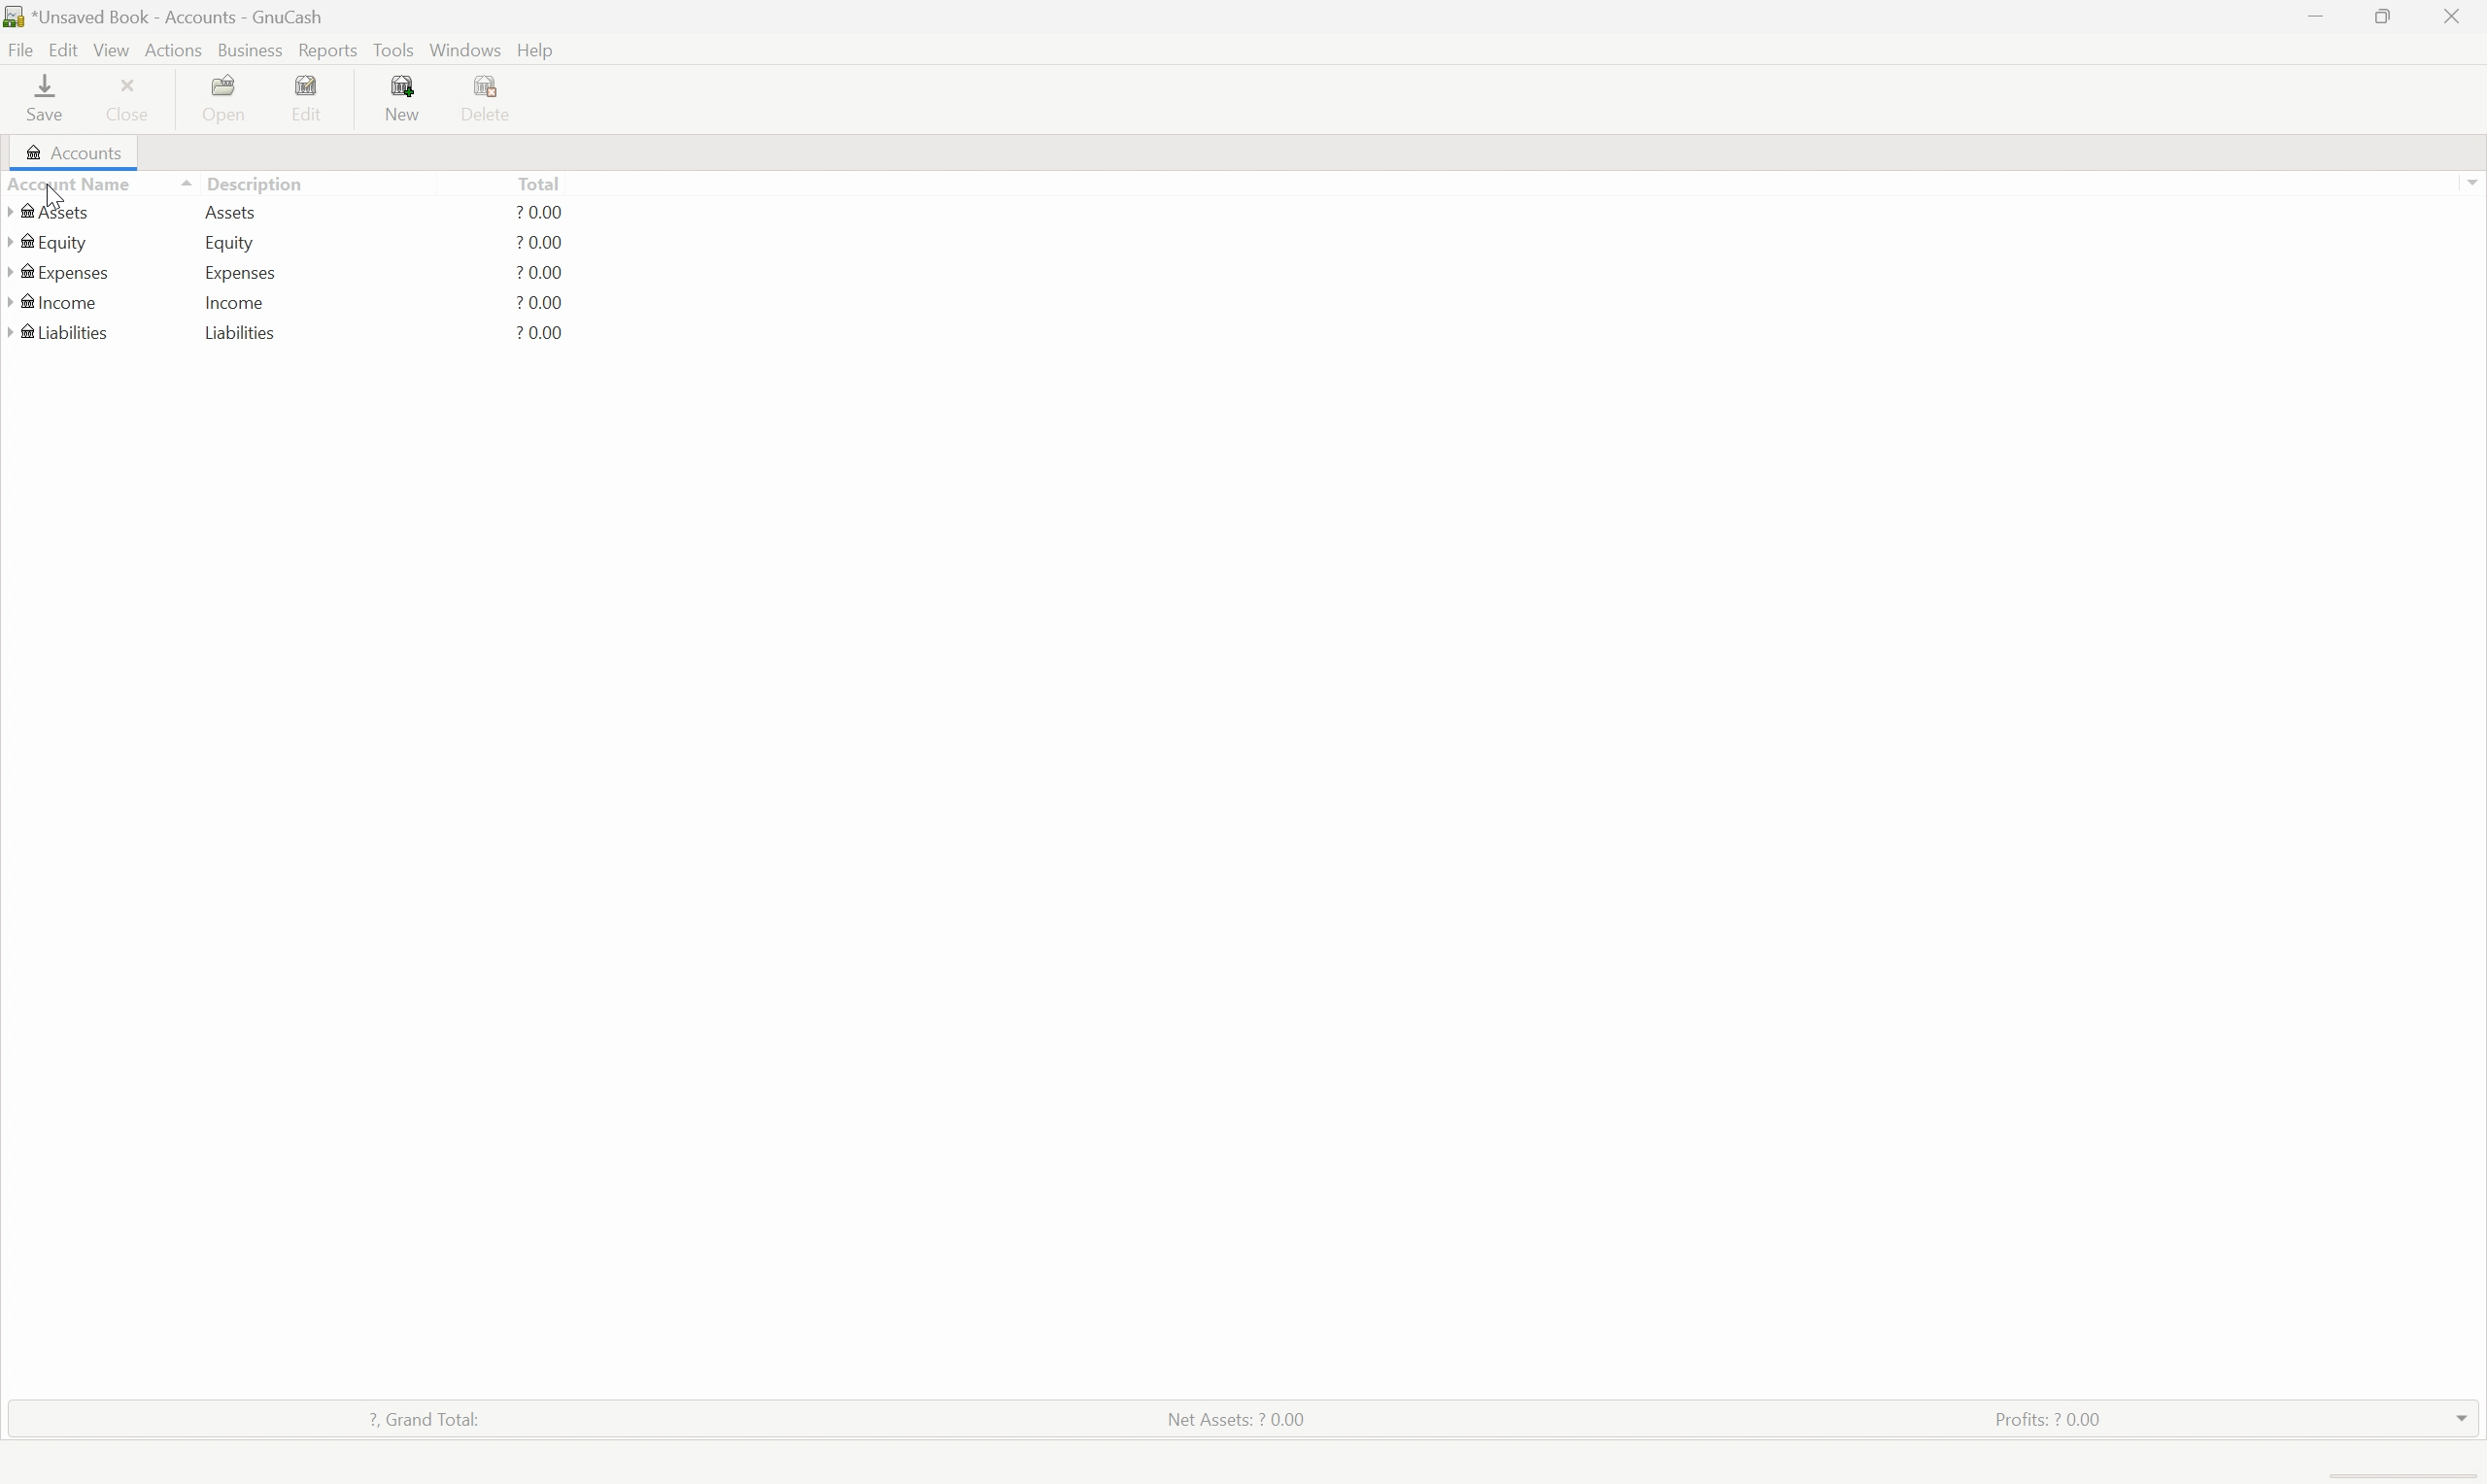 This screenshot has height=1484, width=2487. What do you see at coordinates (174, 49) in the screenshot?
I see `Actions` at bounding box center [174, 49].